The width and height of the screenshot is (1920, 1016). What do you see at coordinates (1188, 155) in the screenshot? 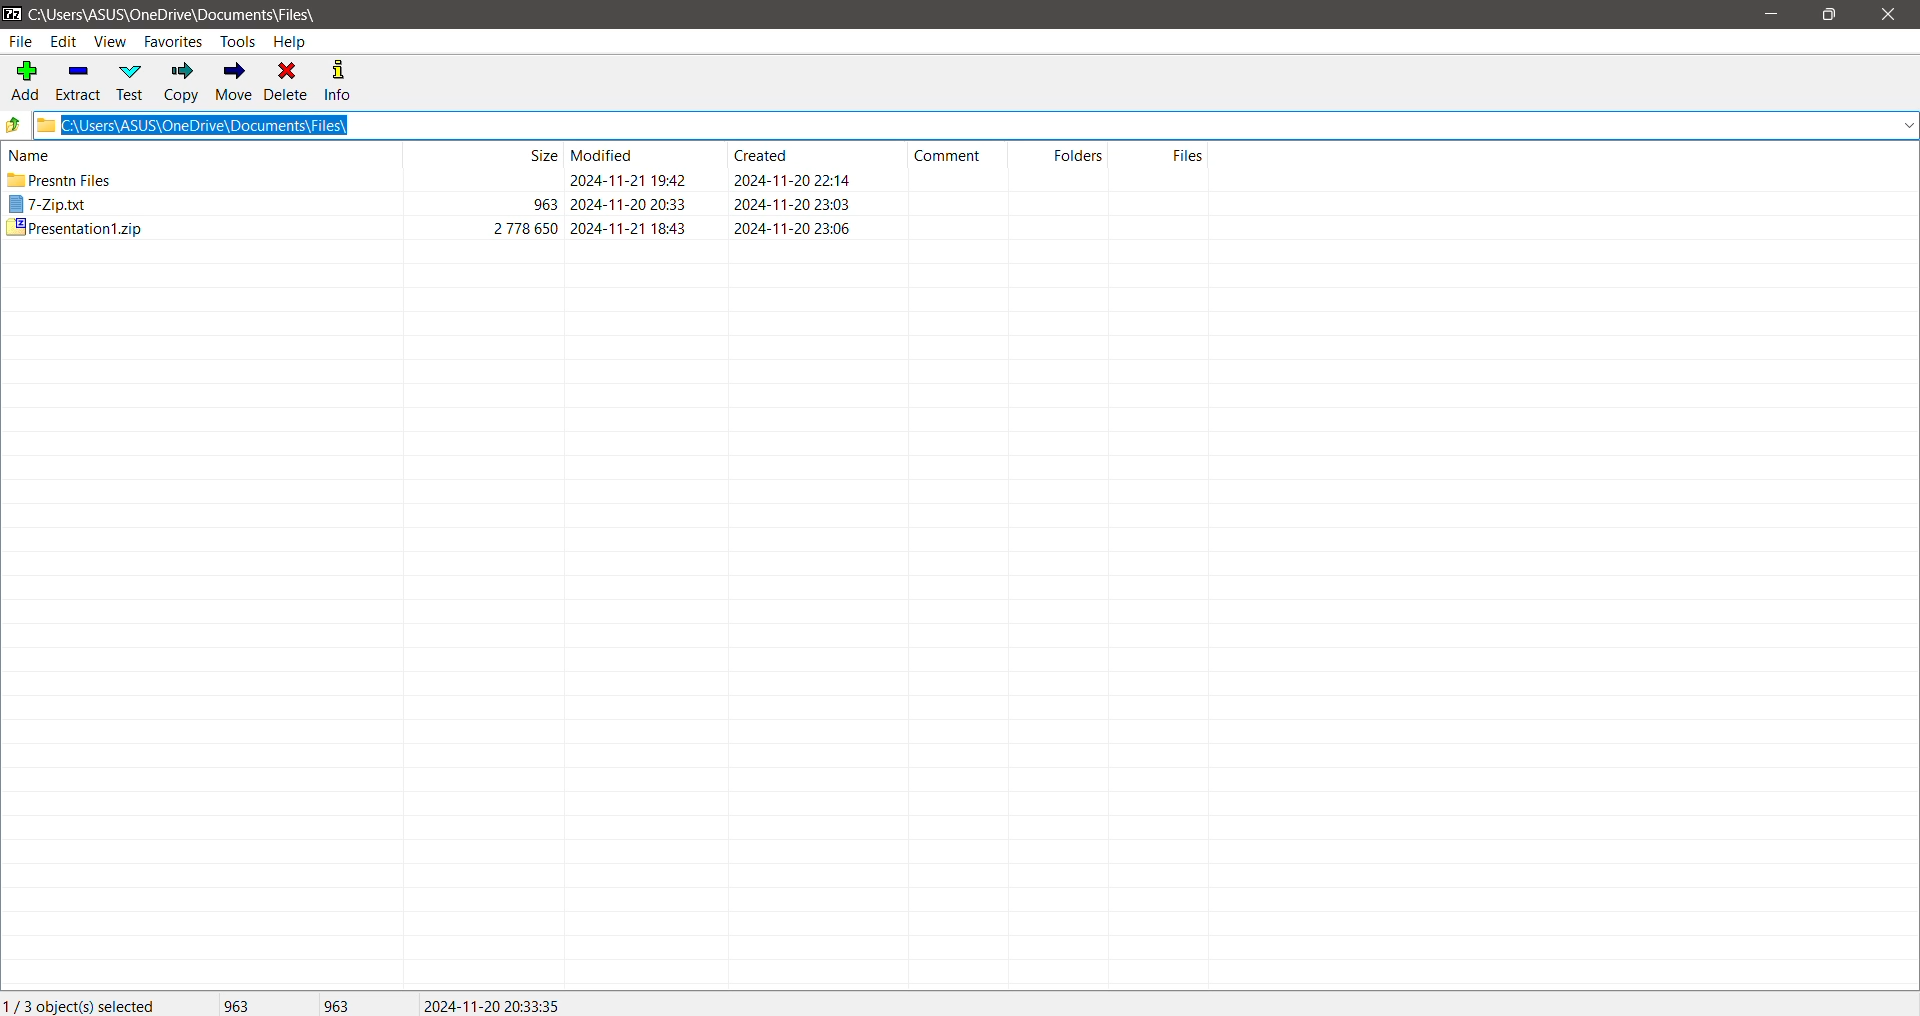
I see `files` at bounding box center [1188, 155].